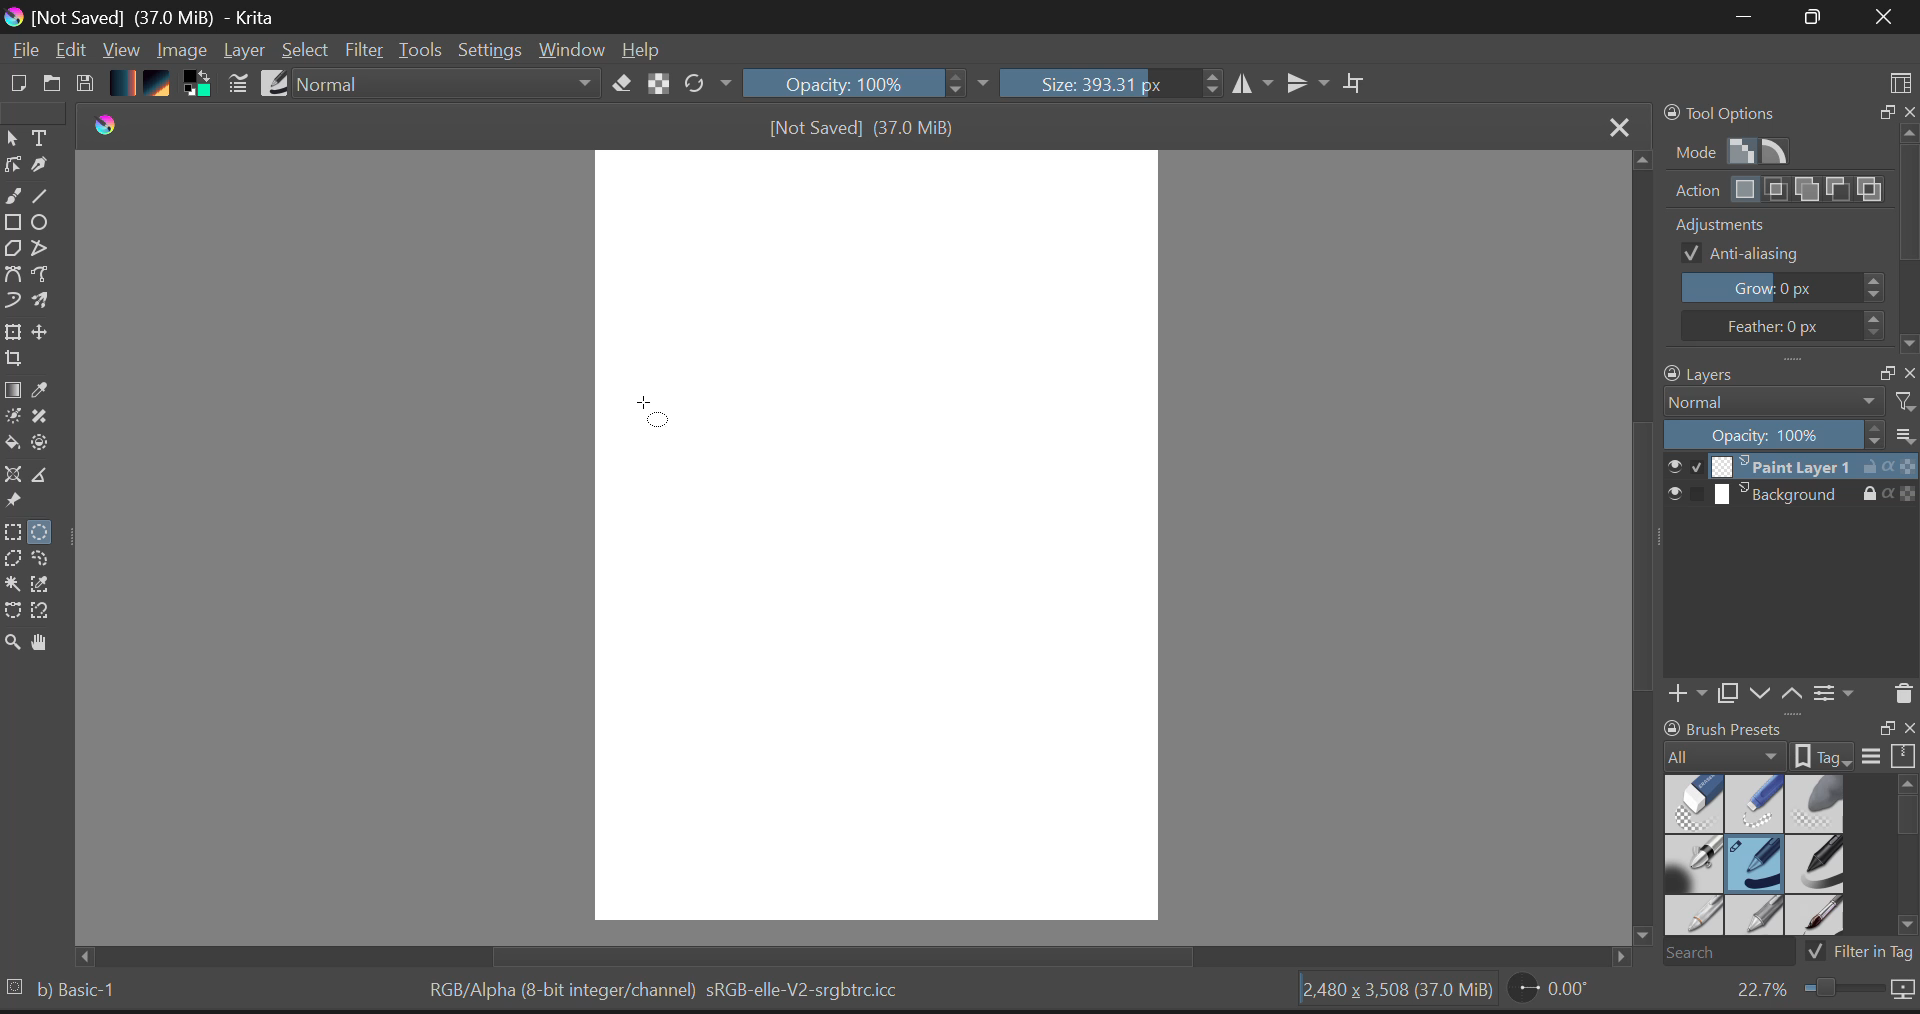 Image resolution: width=1920 pixels, height=1014 pixels. I want to click on View, so click(122, 52).